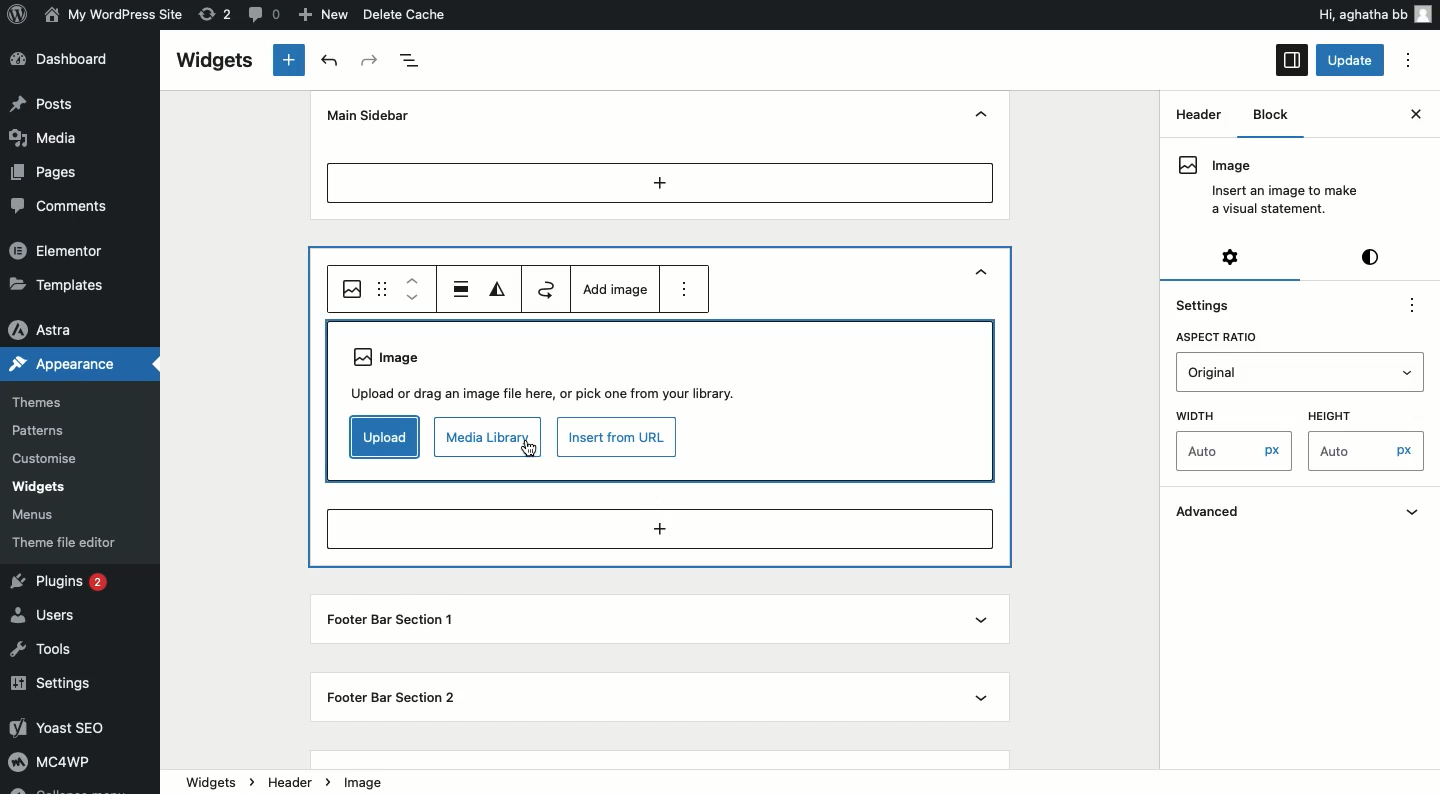 The height and width of the screenshot is (794, 1440). What do you see at coordinates (67, 59) in the screenshot?
I see `Dashboard` at bounding box center [67, 59].